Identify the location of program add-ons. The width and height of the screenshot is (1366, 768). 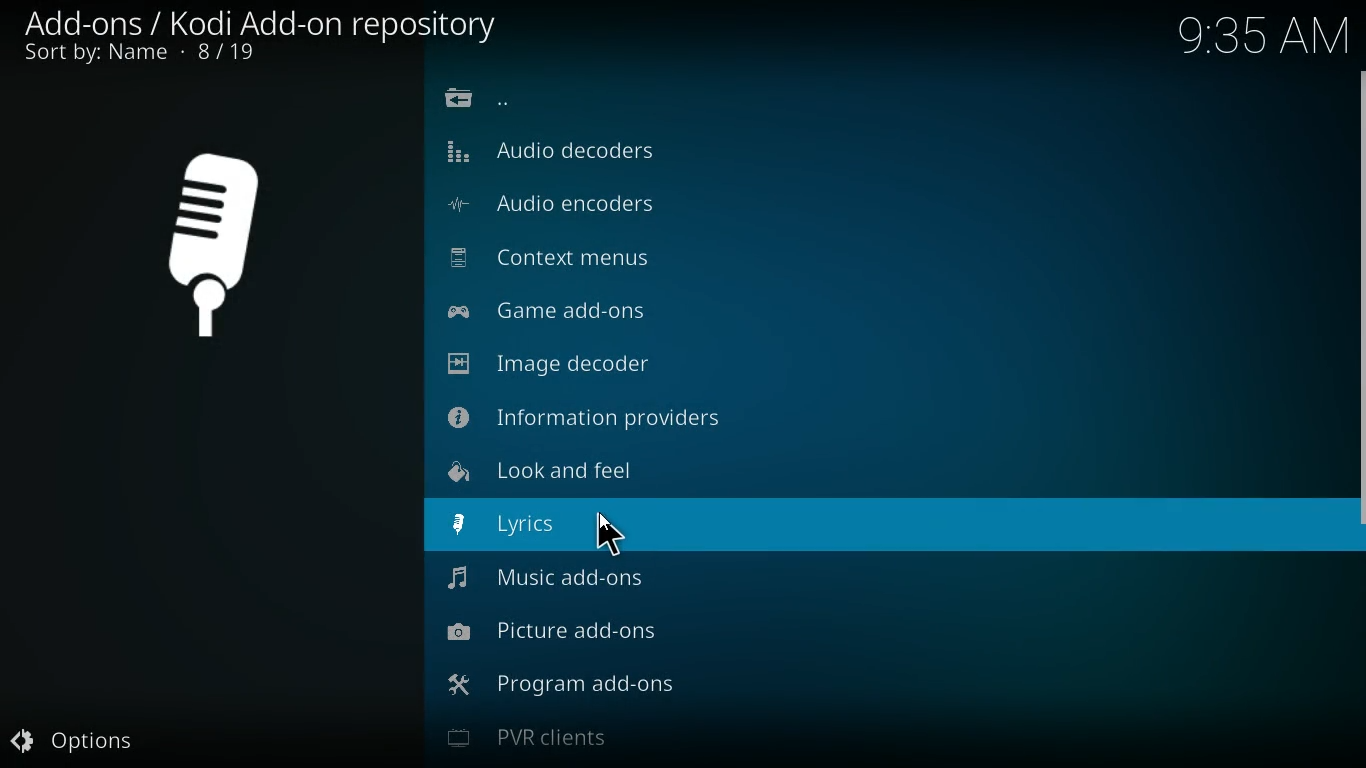
(579, 692).